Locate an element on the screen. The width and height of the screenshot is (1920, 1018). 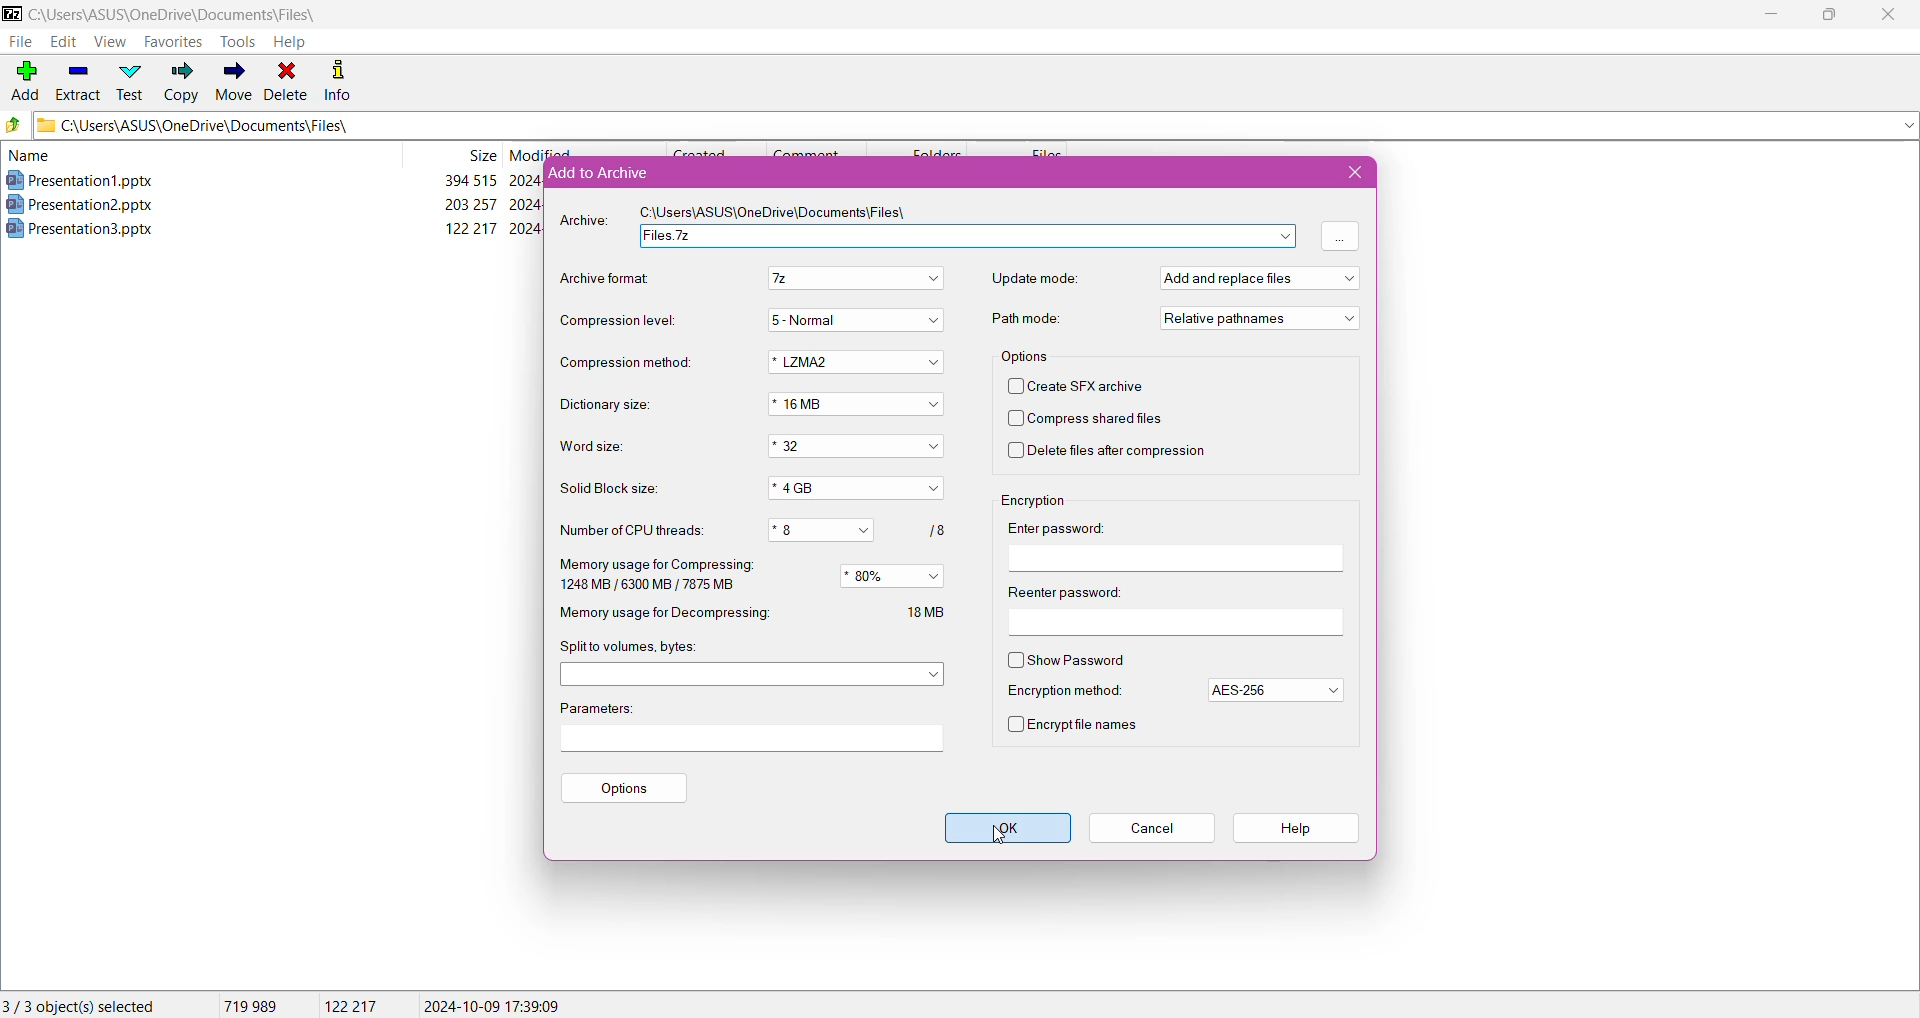
Set required encryption method from the list is located at coordinates (1275, 690).